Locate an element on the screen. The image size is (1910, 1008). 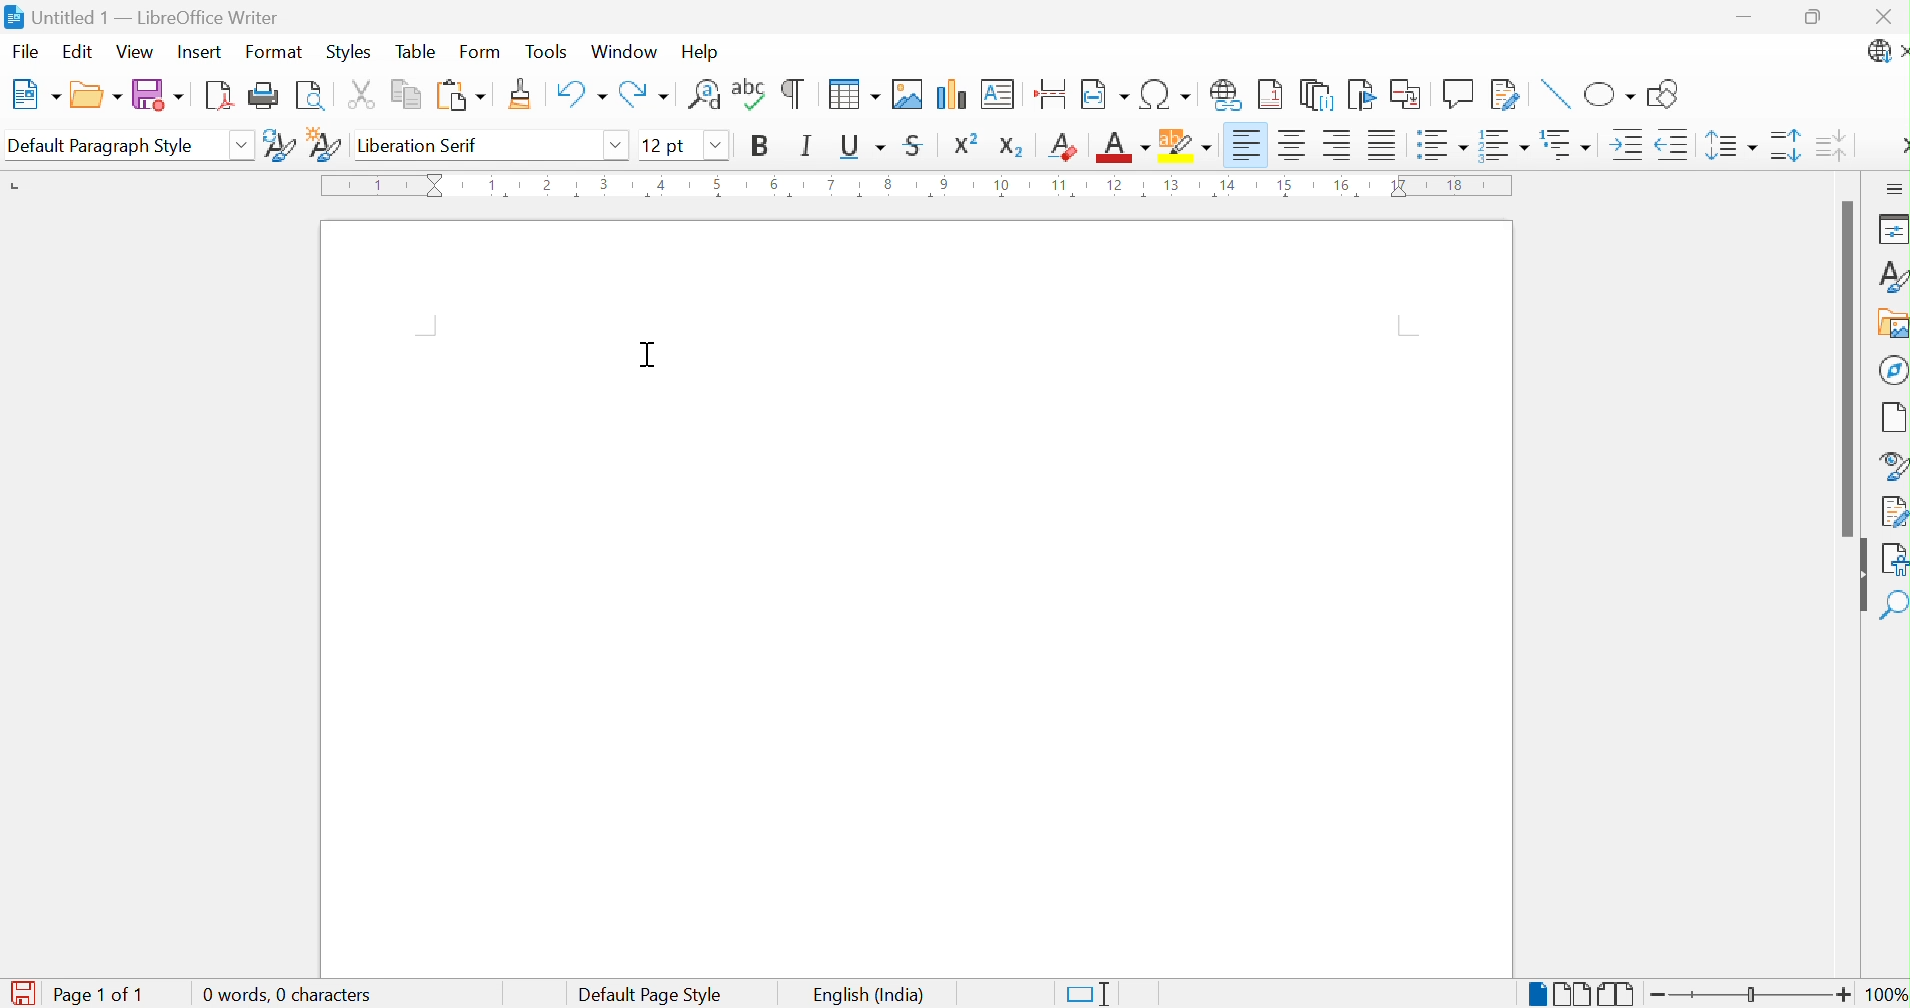
Select Outline Format is located at coordinates (1564, 145).